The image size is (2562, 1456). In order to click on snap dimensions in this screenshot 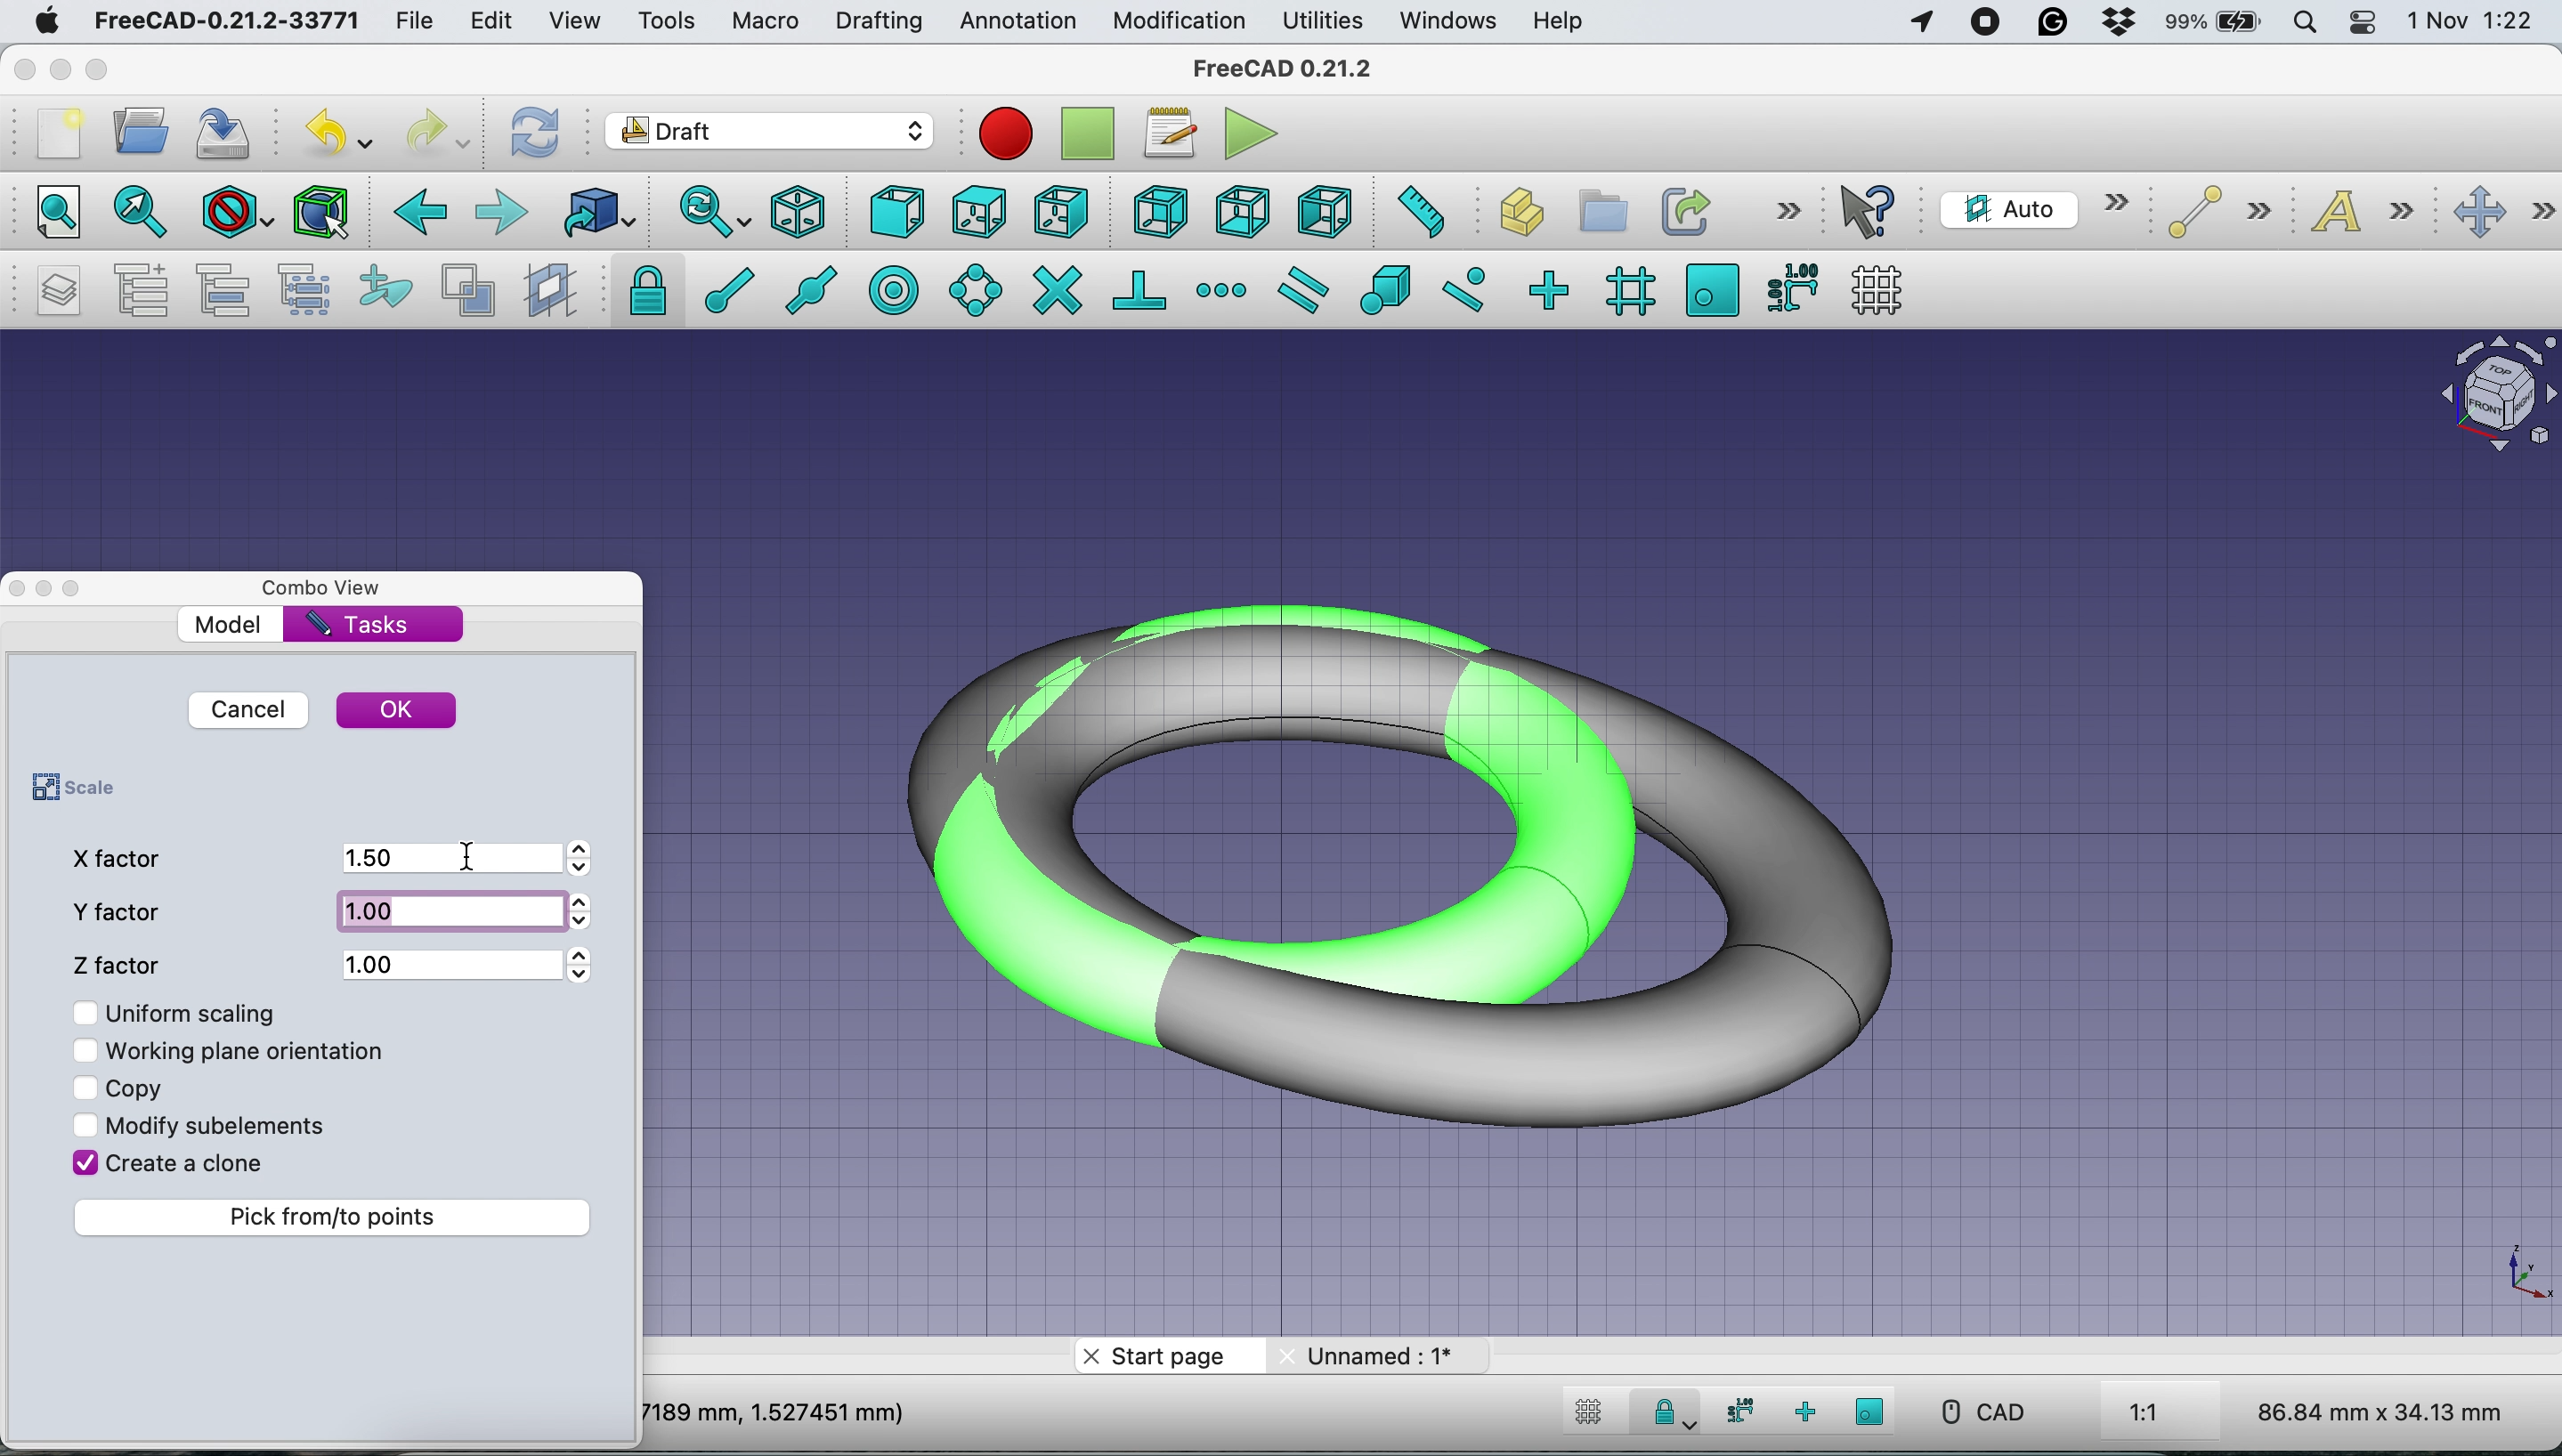, I will do `click(1789, 287)`.